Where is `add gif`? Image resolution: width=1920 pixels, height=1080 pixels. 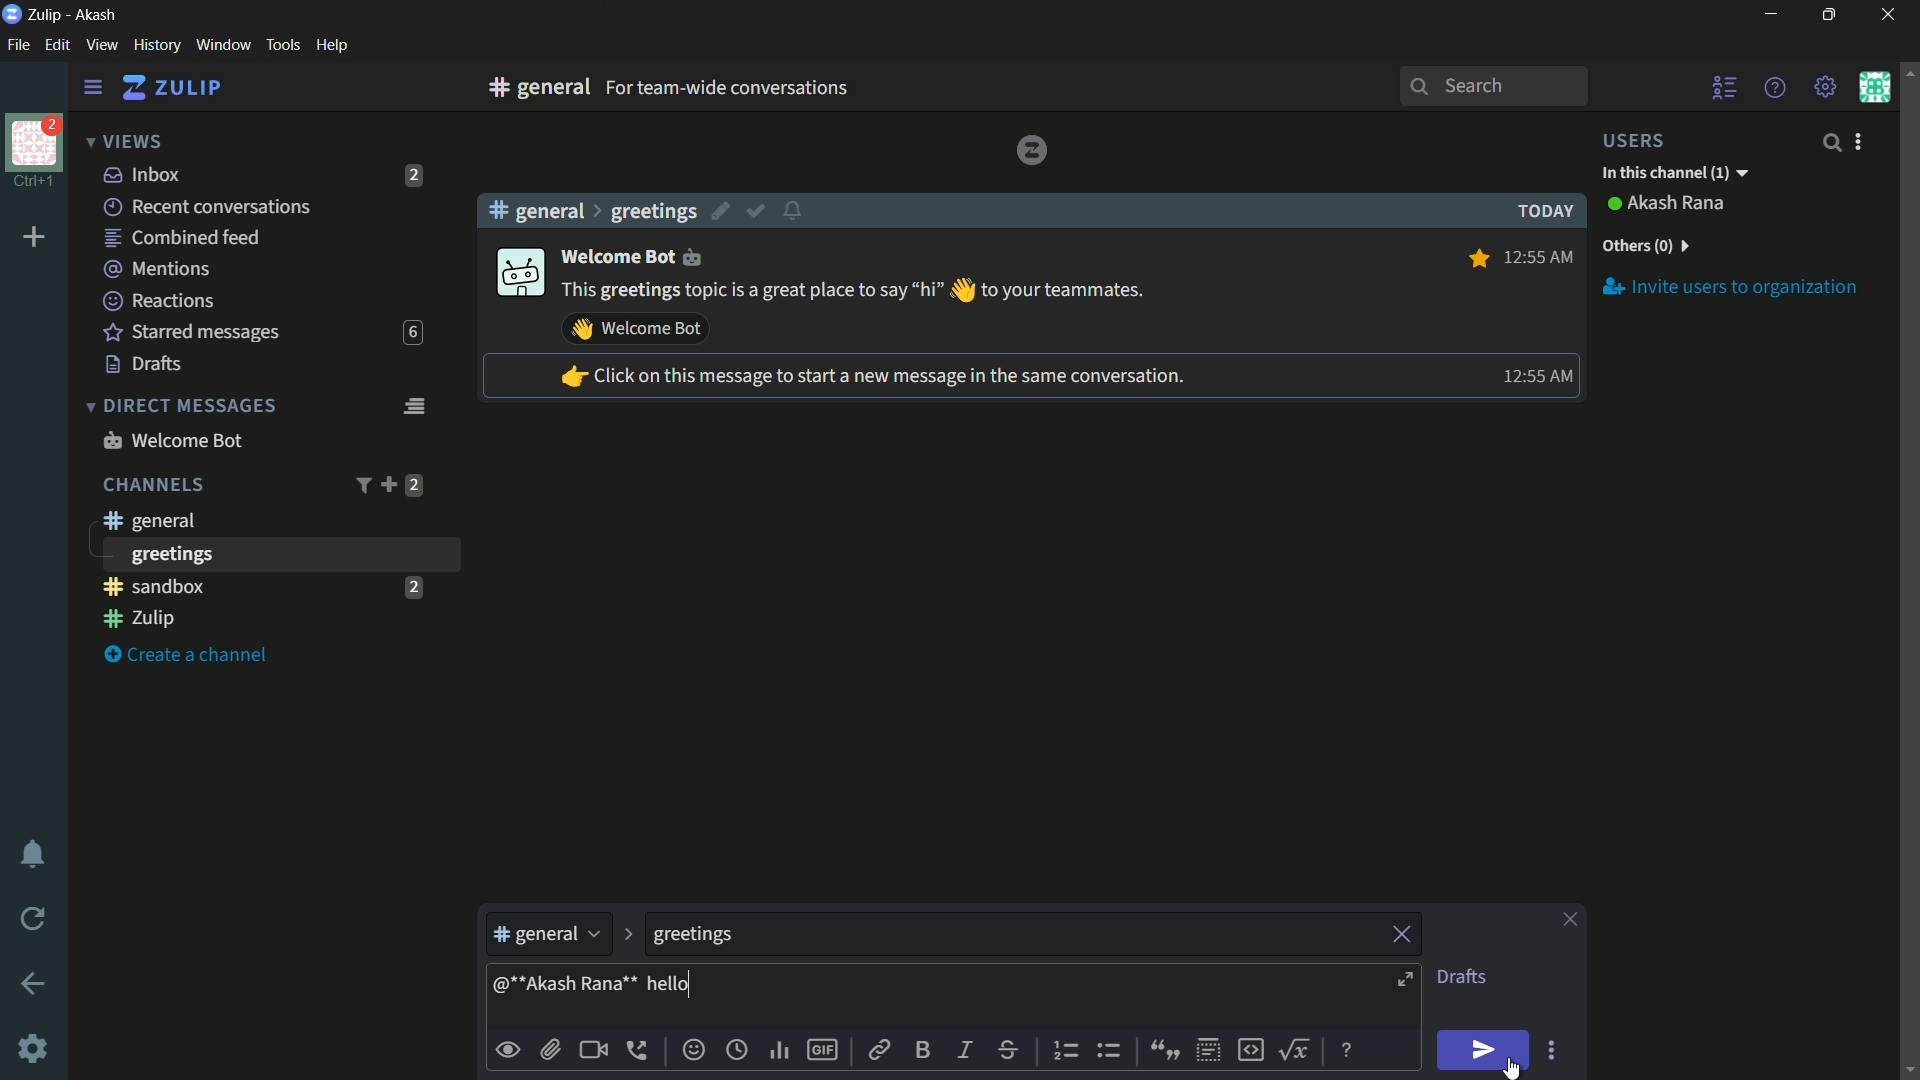 add gif is located at coordinates (821, 1050).